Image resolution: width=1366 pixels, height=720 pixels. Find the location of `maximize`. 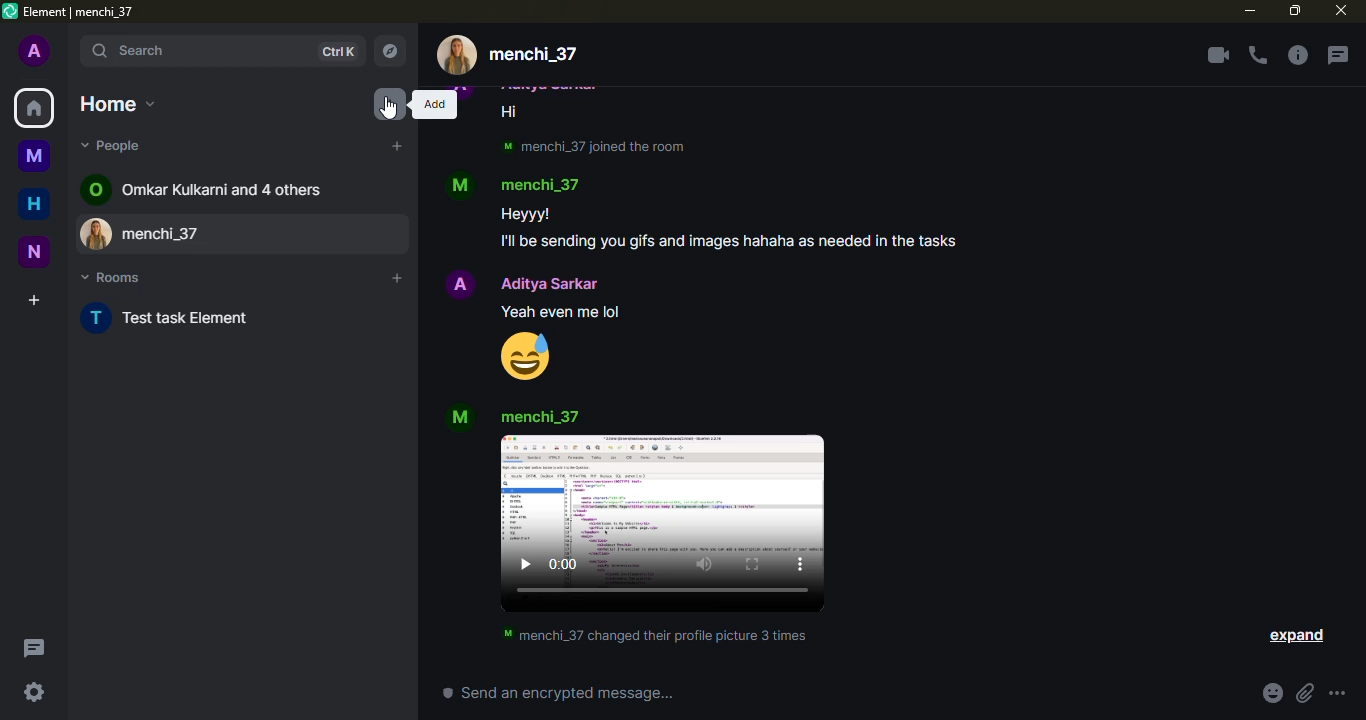

maximize is located at coordinates (1295, 11).